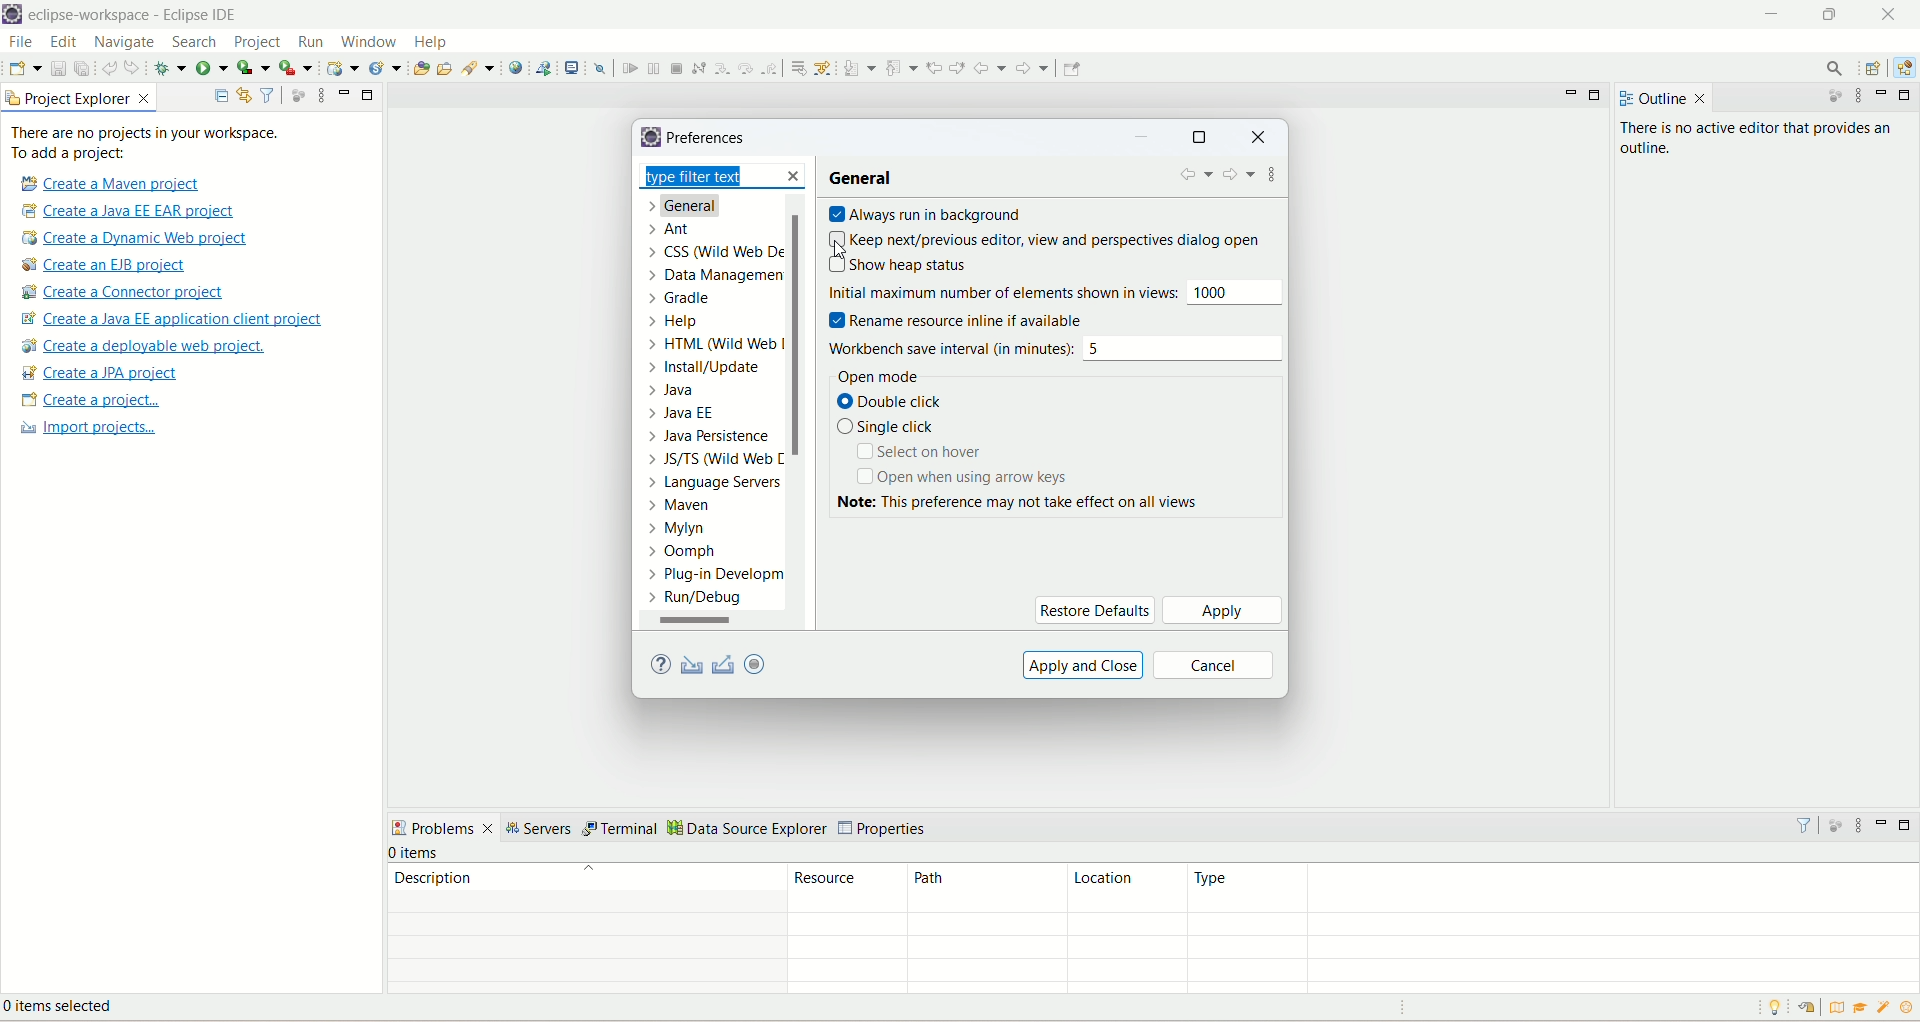  Describe the element at coordinates (101, 373) in the screenshot. I see `create JPA project` at that location.